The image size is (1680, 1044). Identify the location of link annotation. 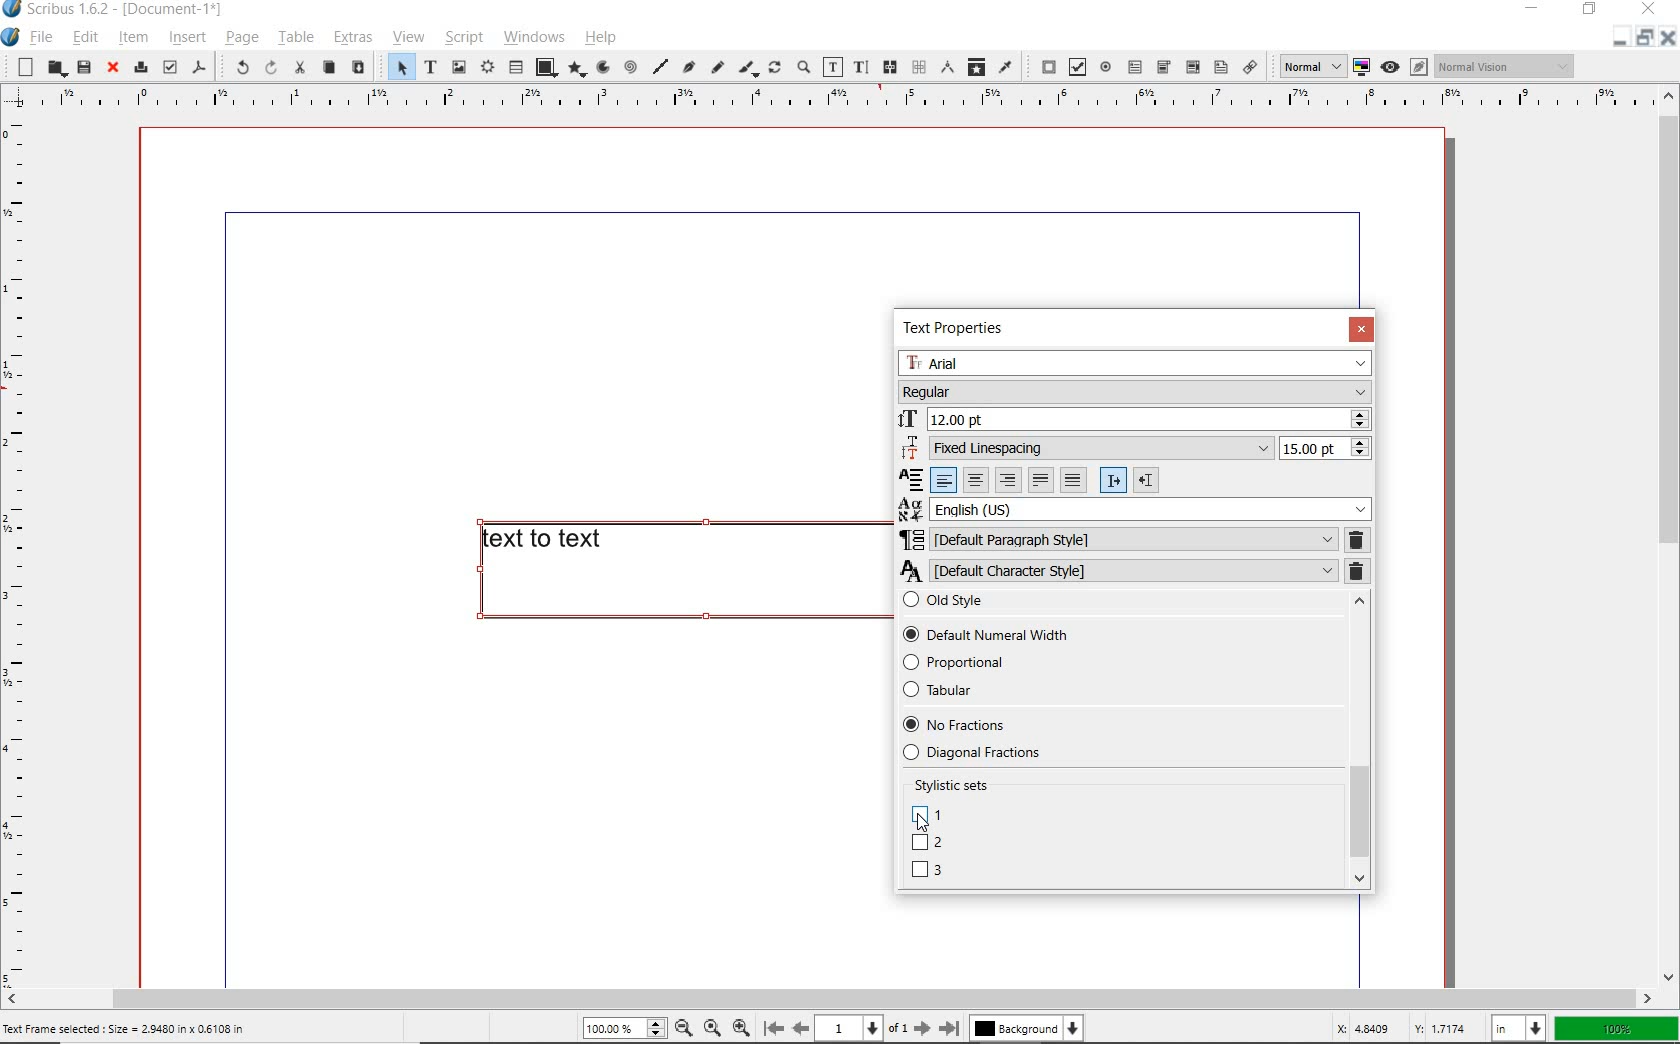
(1251, 66).